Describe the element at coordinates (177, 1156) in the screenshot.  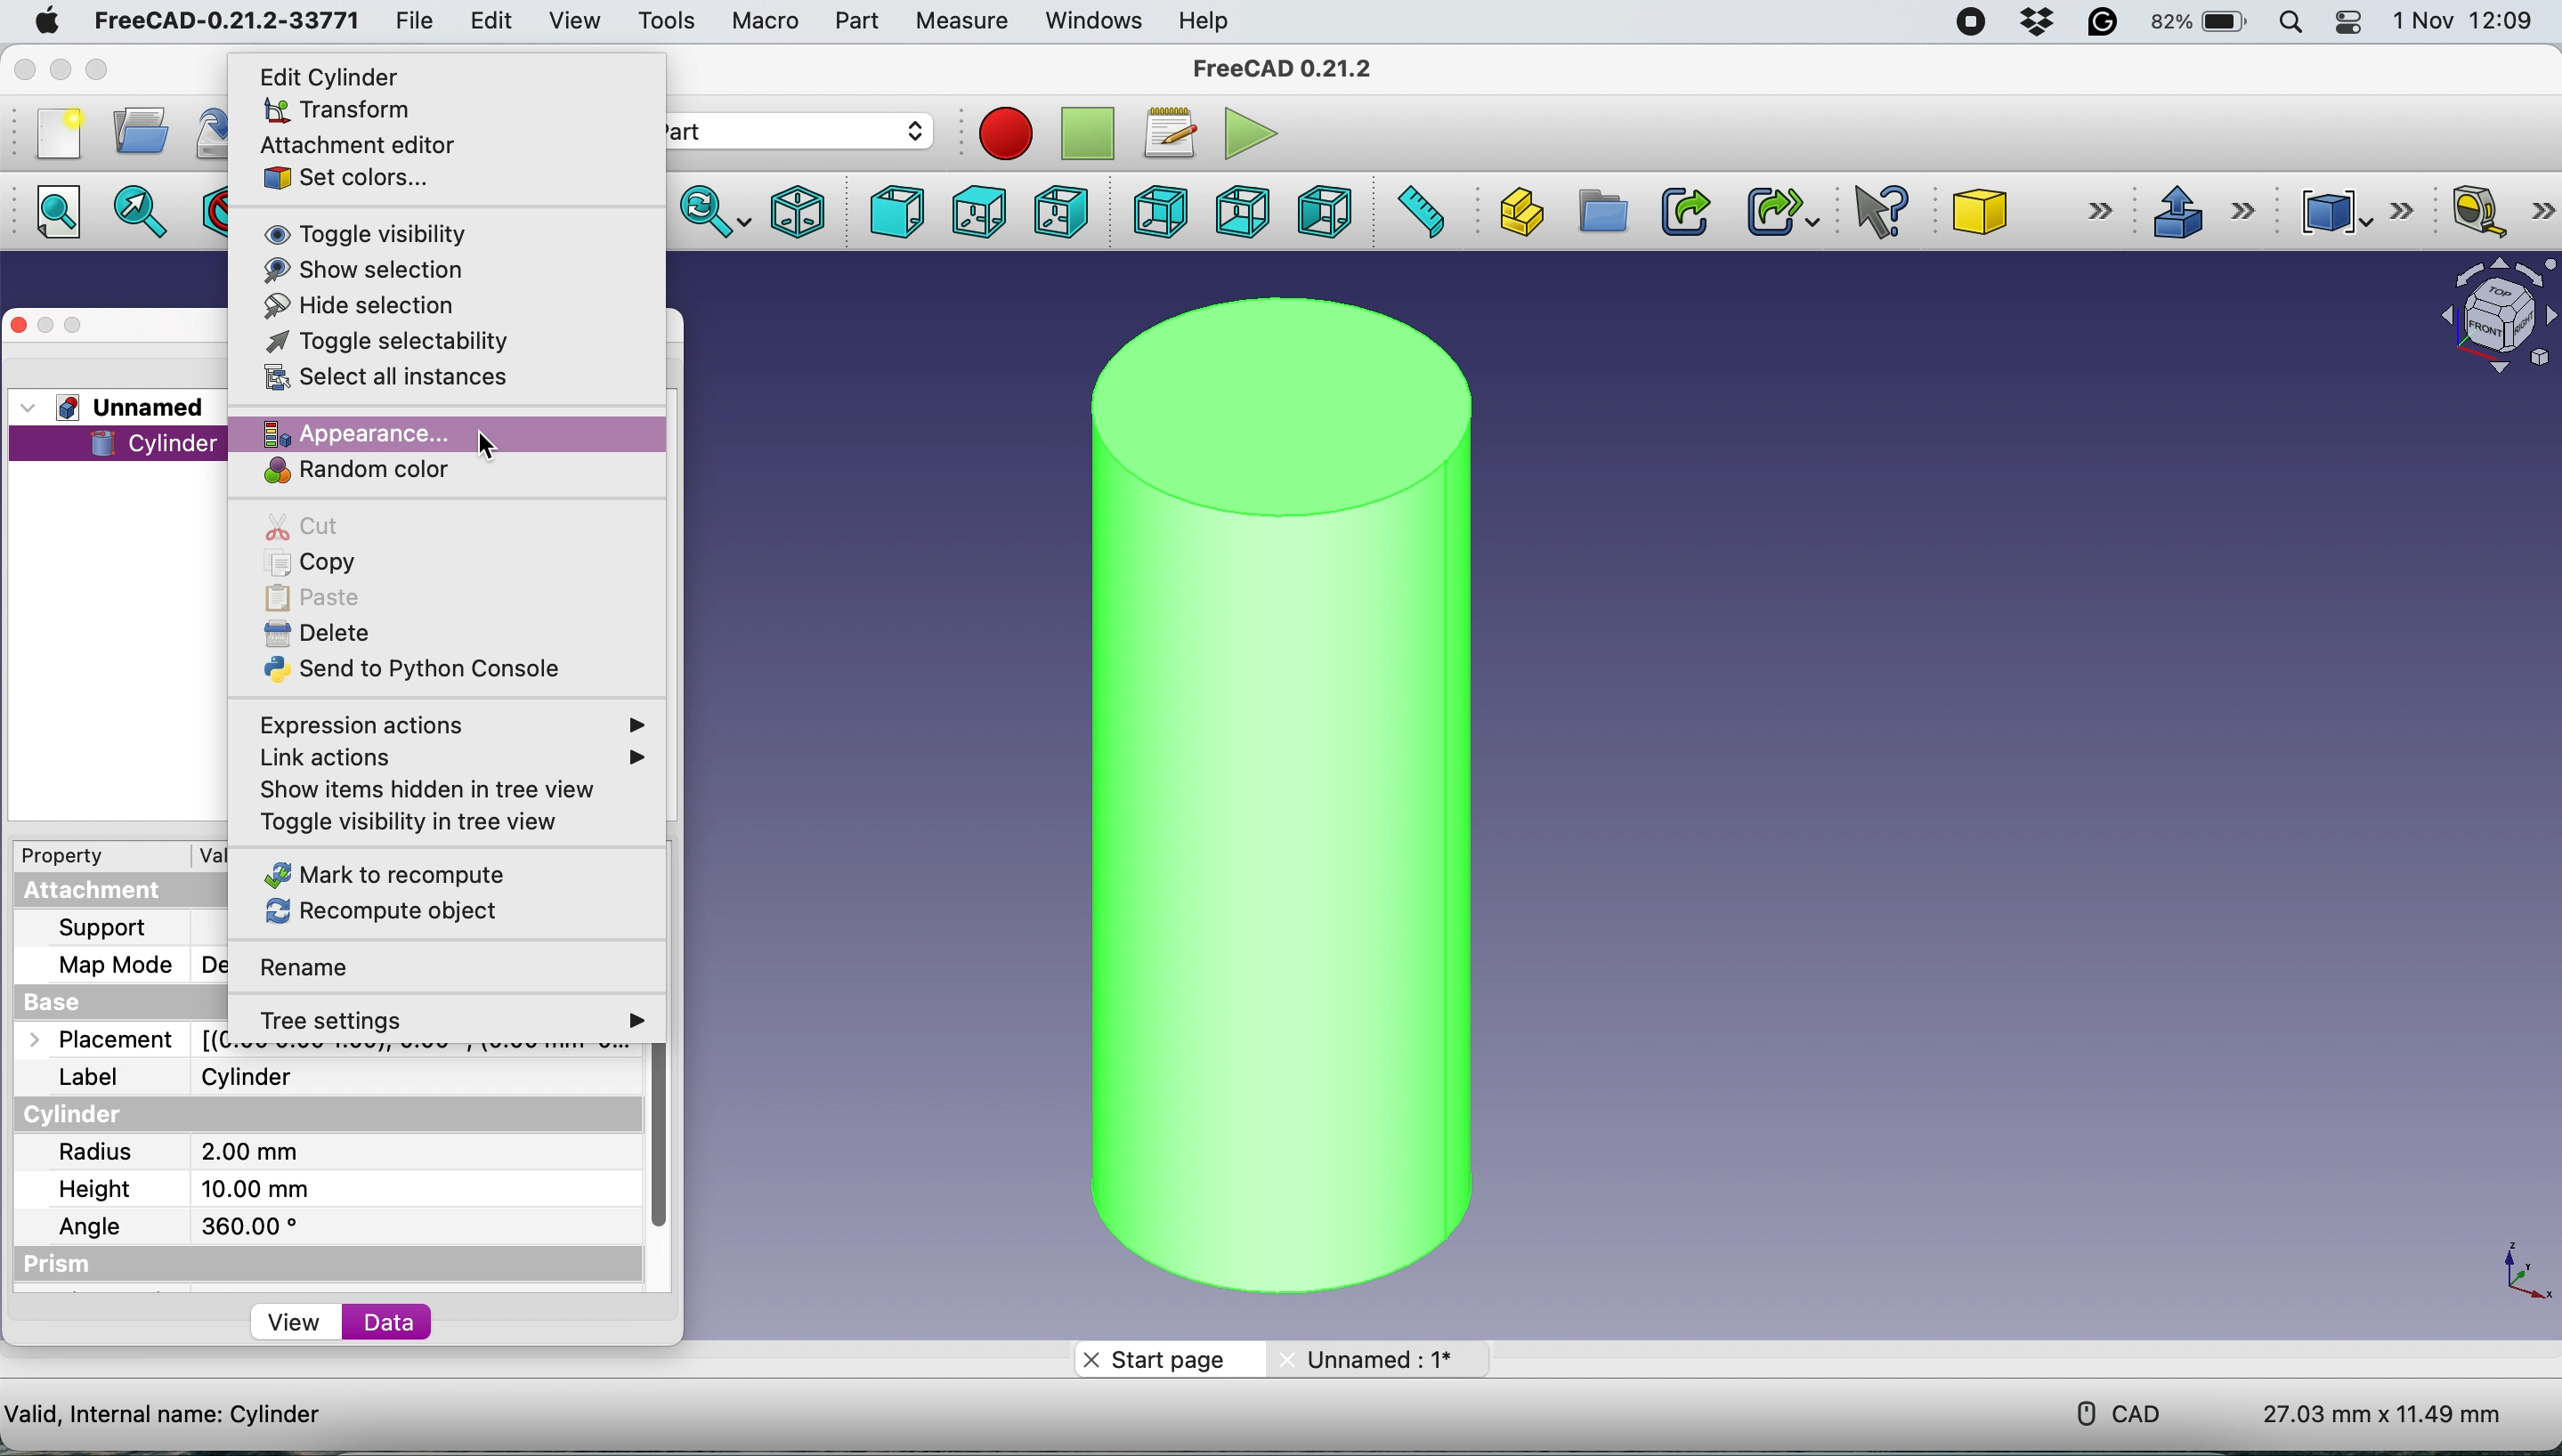
I see `radius` at that location.